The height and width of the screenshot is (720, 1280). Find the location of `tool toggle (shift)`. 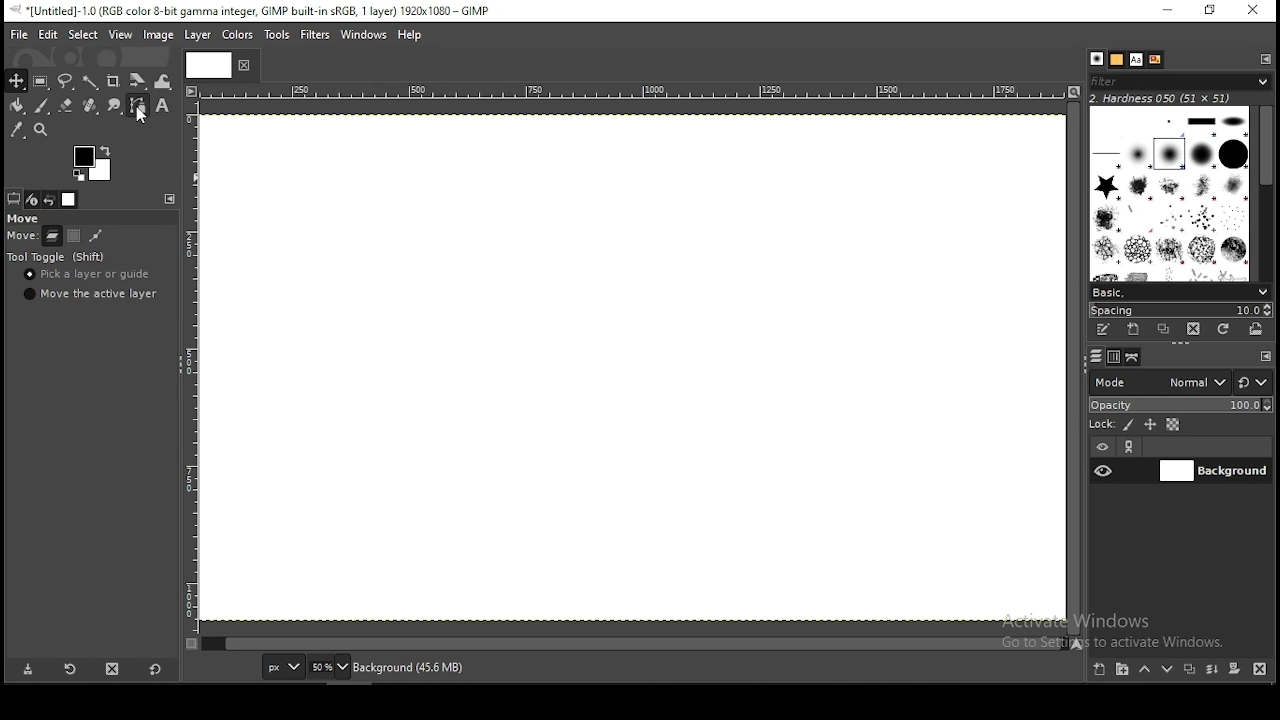

tool toggle (shift) is located at coordinates (55, 256).